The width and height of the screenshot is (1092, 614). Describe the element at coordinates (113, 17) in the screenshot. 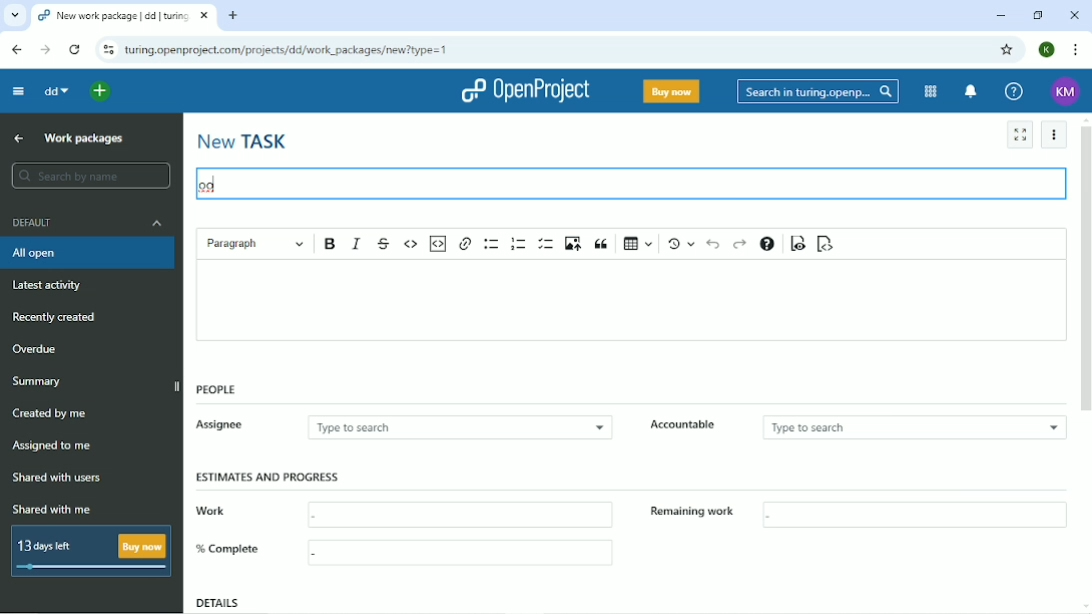

I see `New work package | dd | turing` at that location.